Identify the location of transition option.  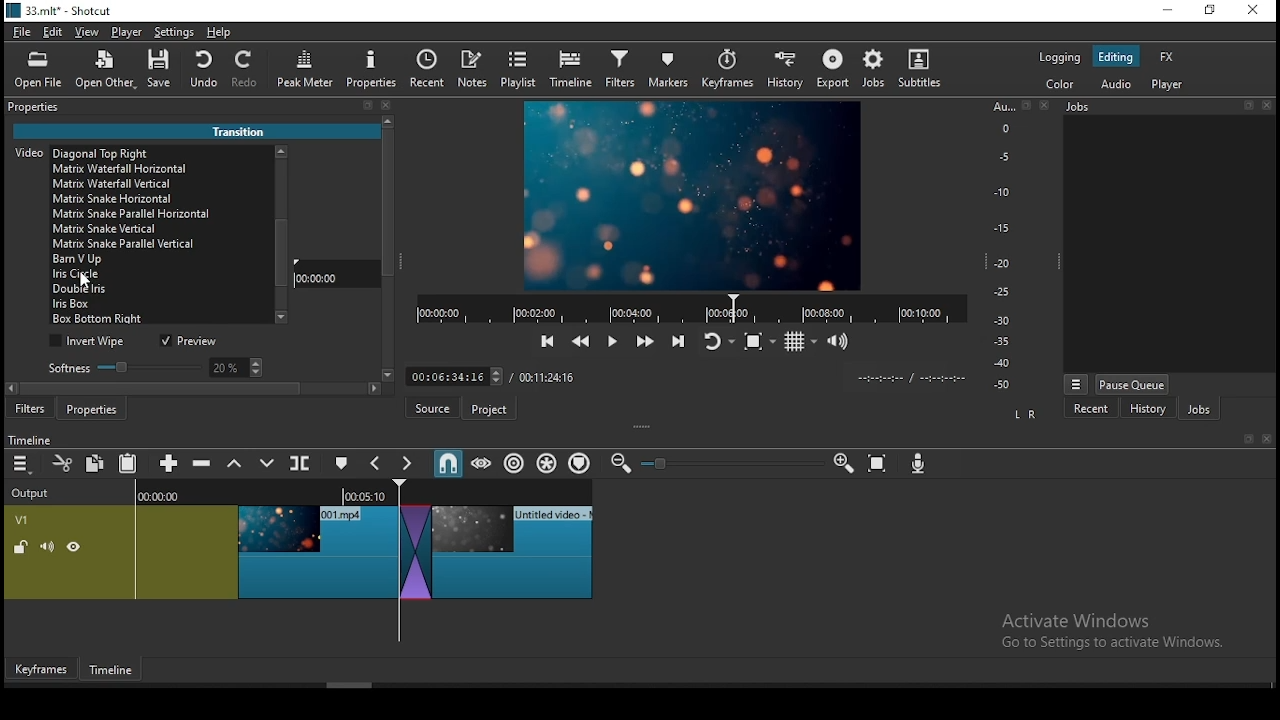
(161, 291).